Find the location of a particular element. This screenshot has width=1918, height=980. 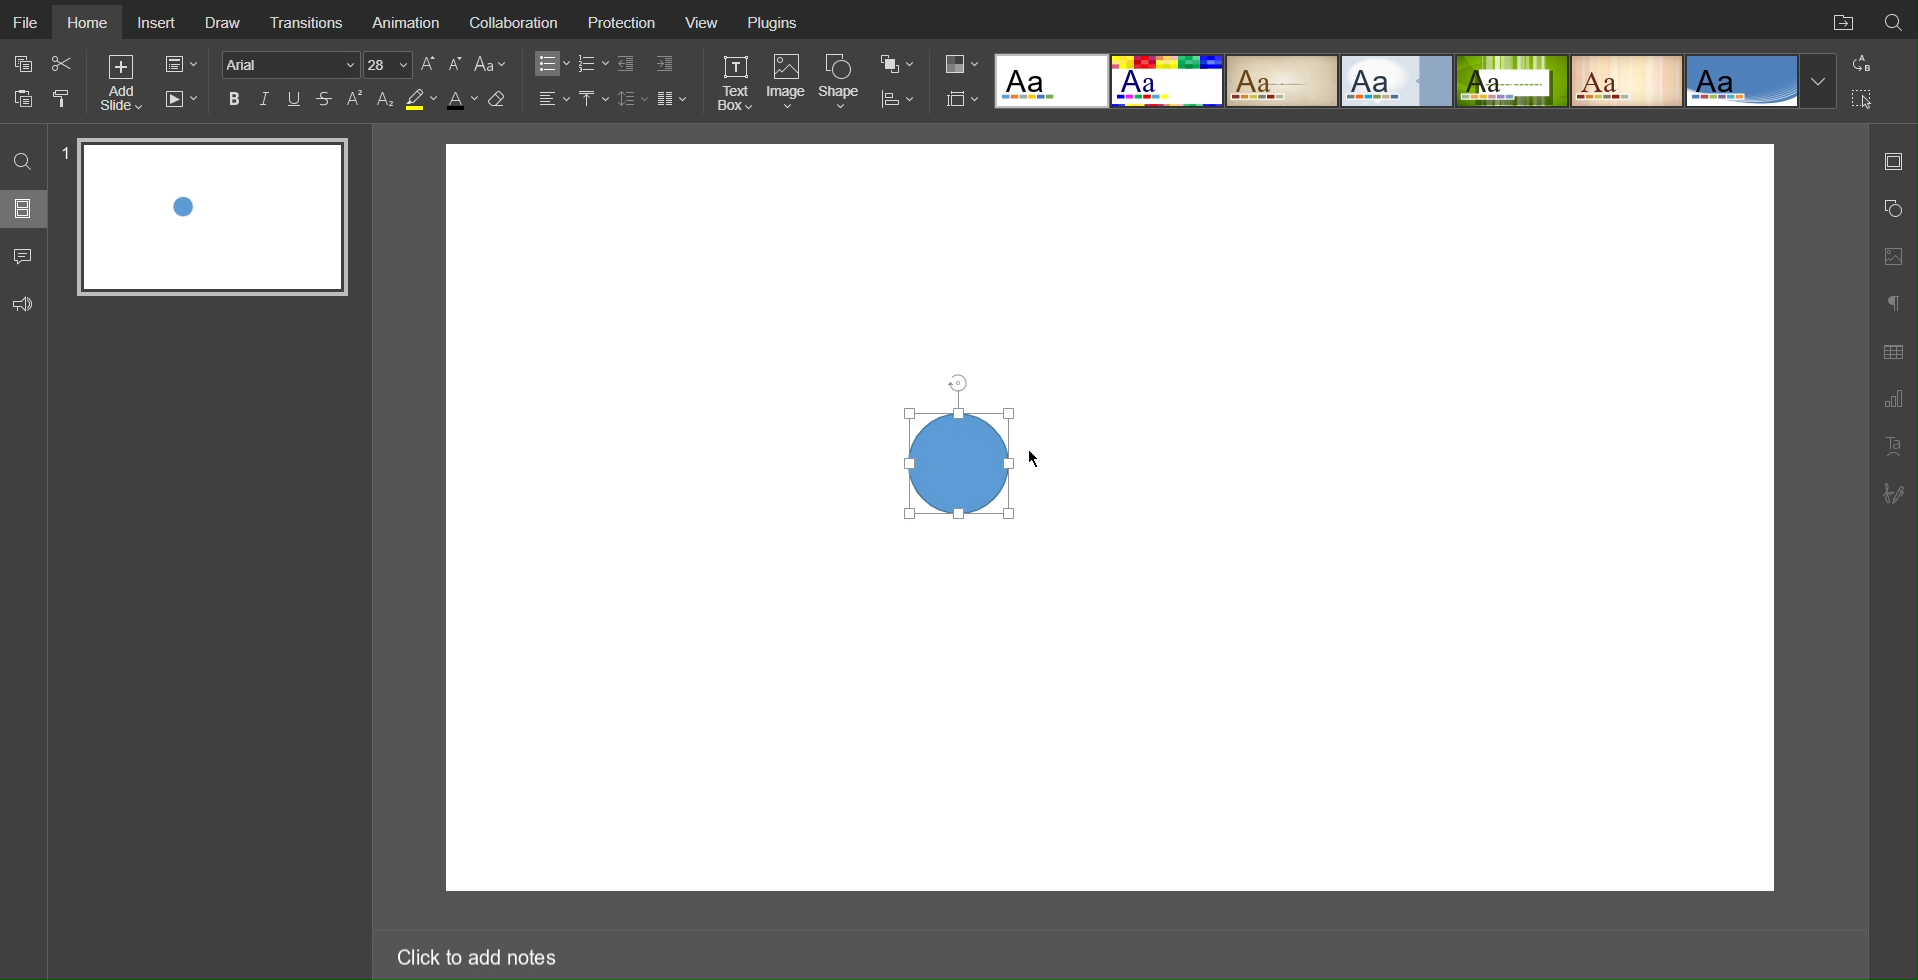

Font Size is located at coordinates (441, 64).